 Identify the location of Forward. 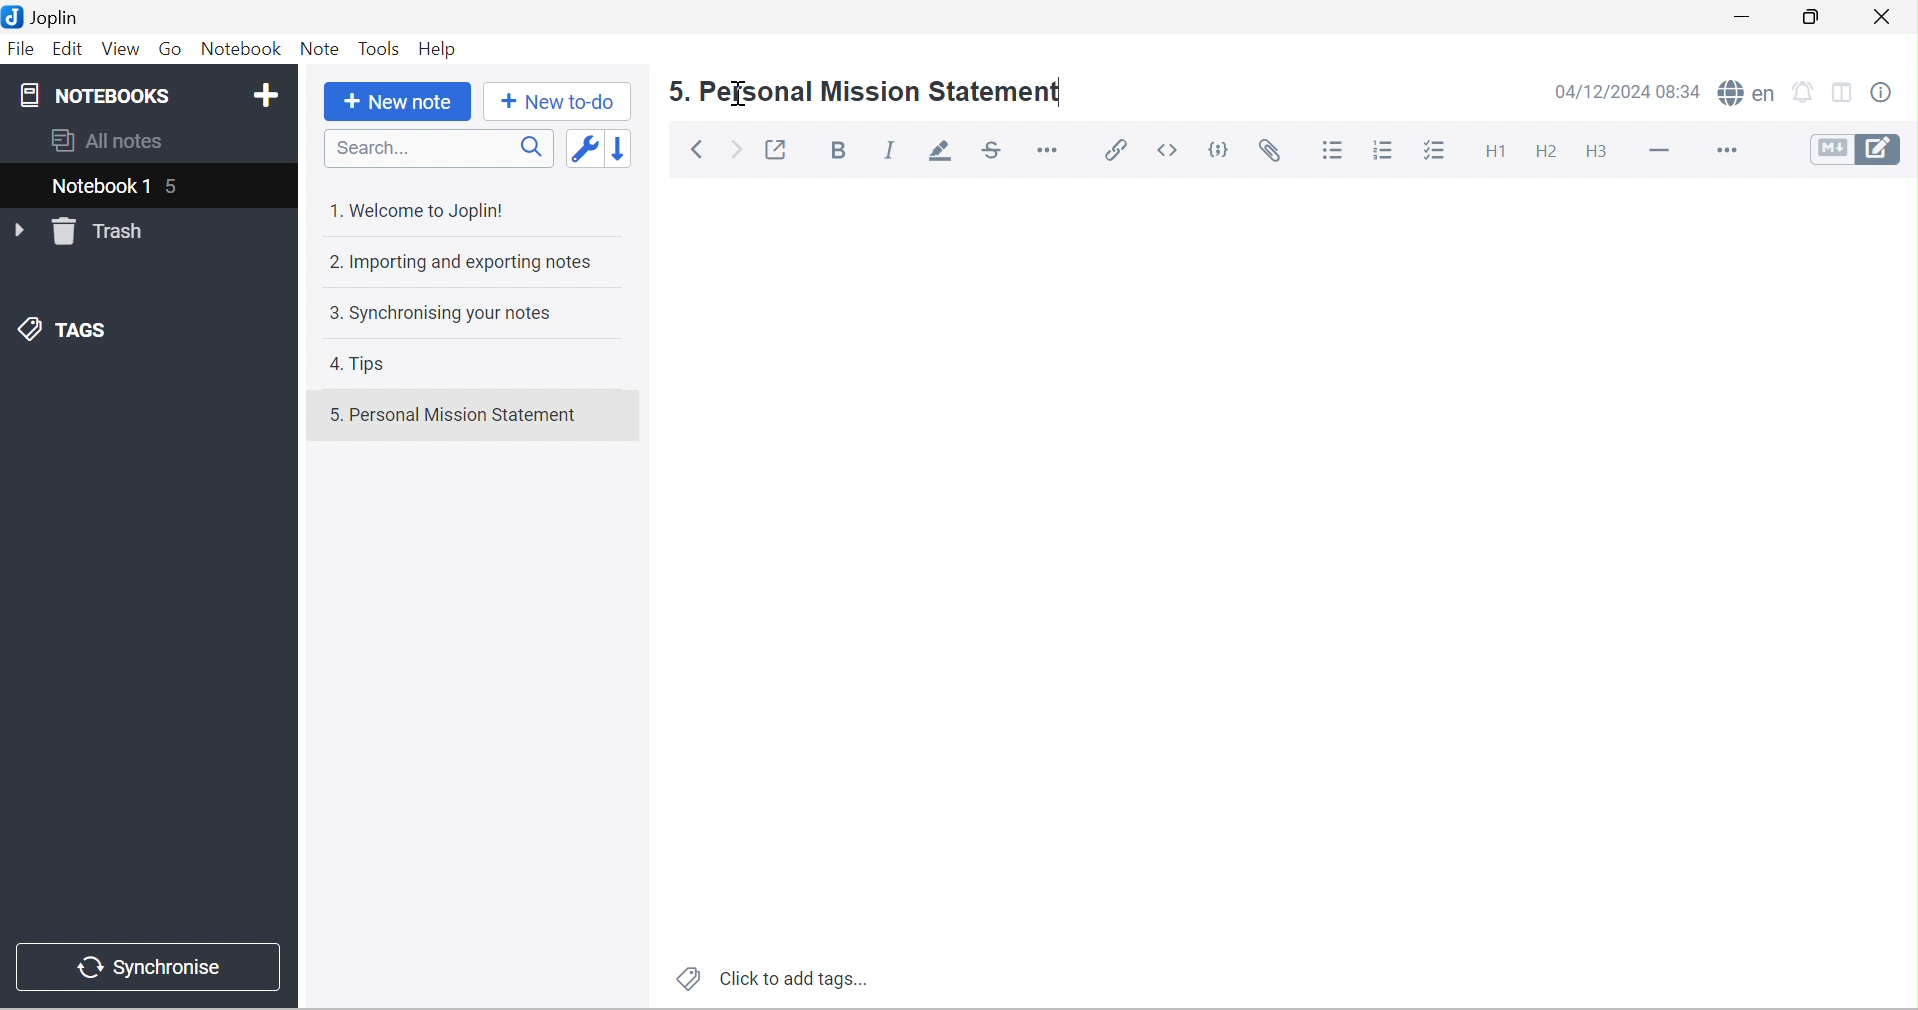
(738, 149).